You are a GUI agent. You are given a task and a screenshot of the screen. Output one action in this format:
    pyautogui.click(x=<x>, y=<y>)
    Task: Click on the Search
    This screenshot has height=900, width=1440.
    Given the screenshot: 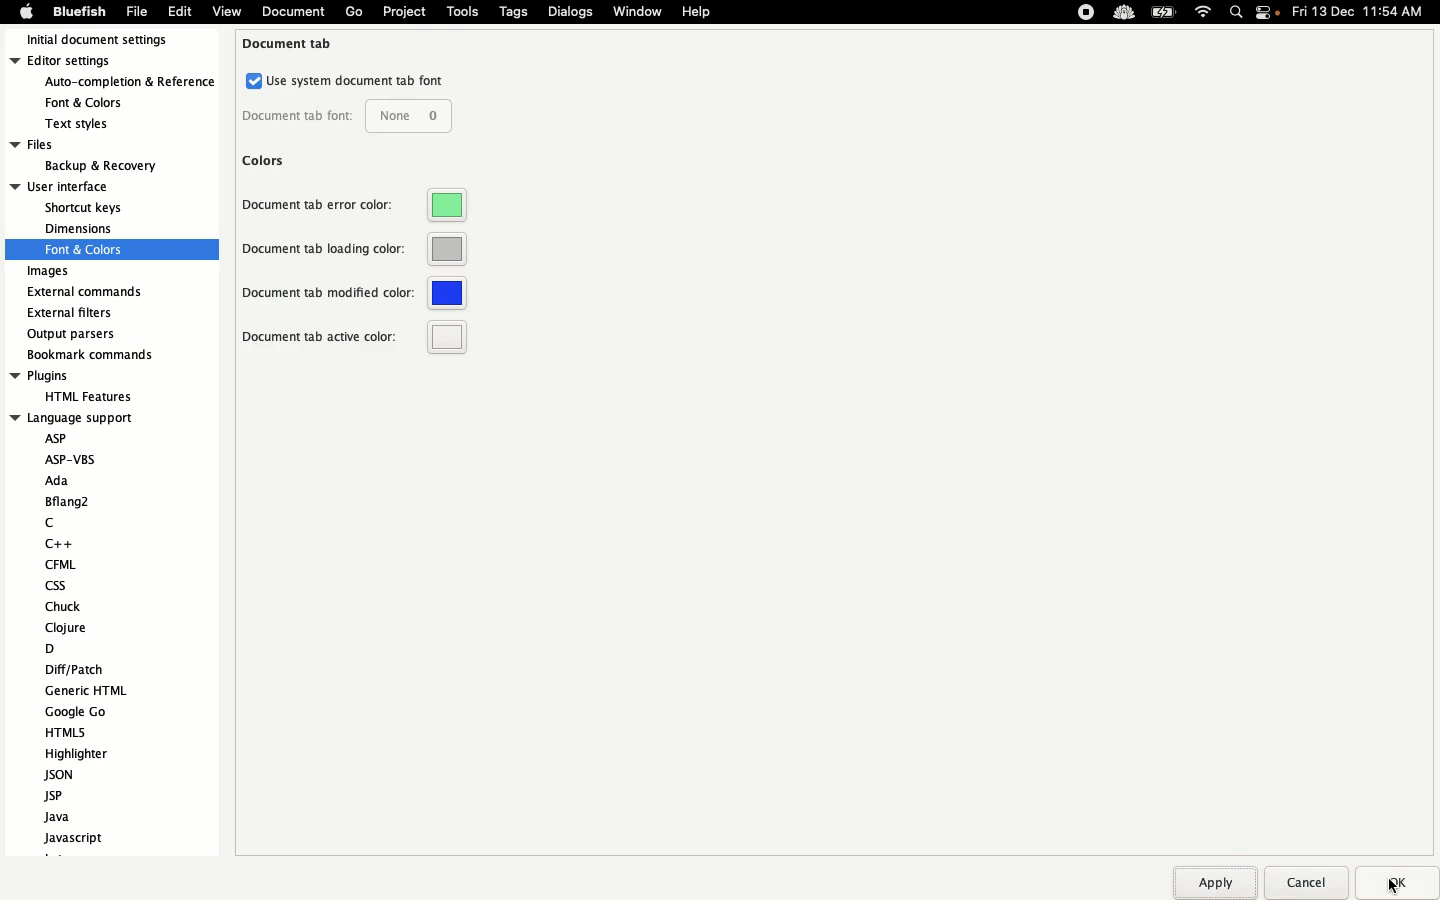 What is the action you would take?
    pyautogui.click(x=1237, y=14)
    